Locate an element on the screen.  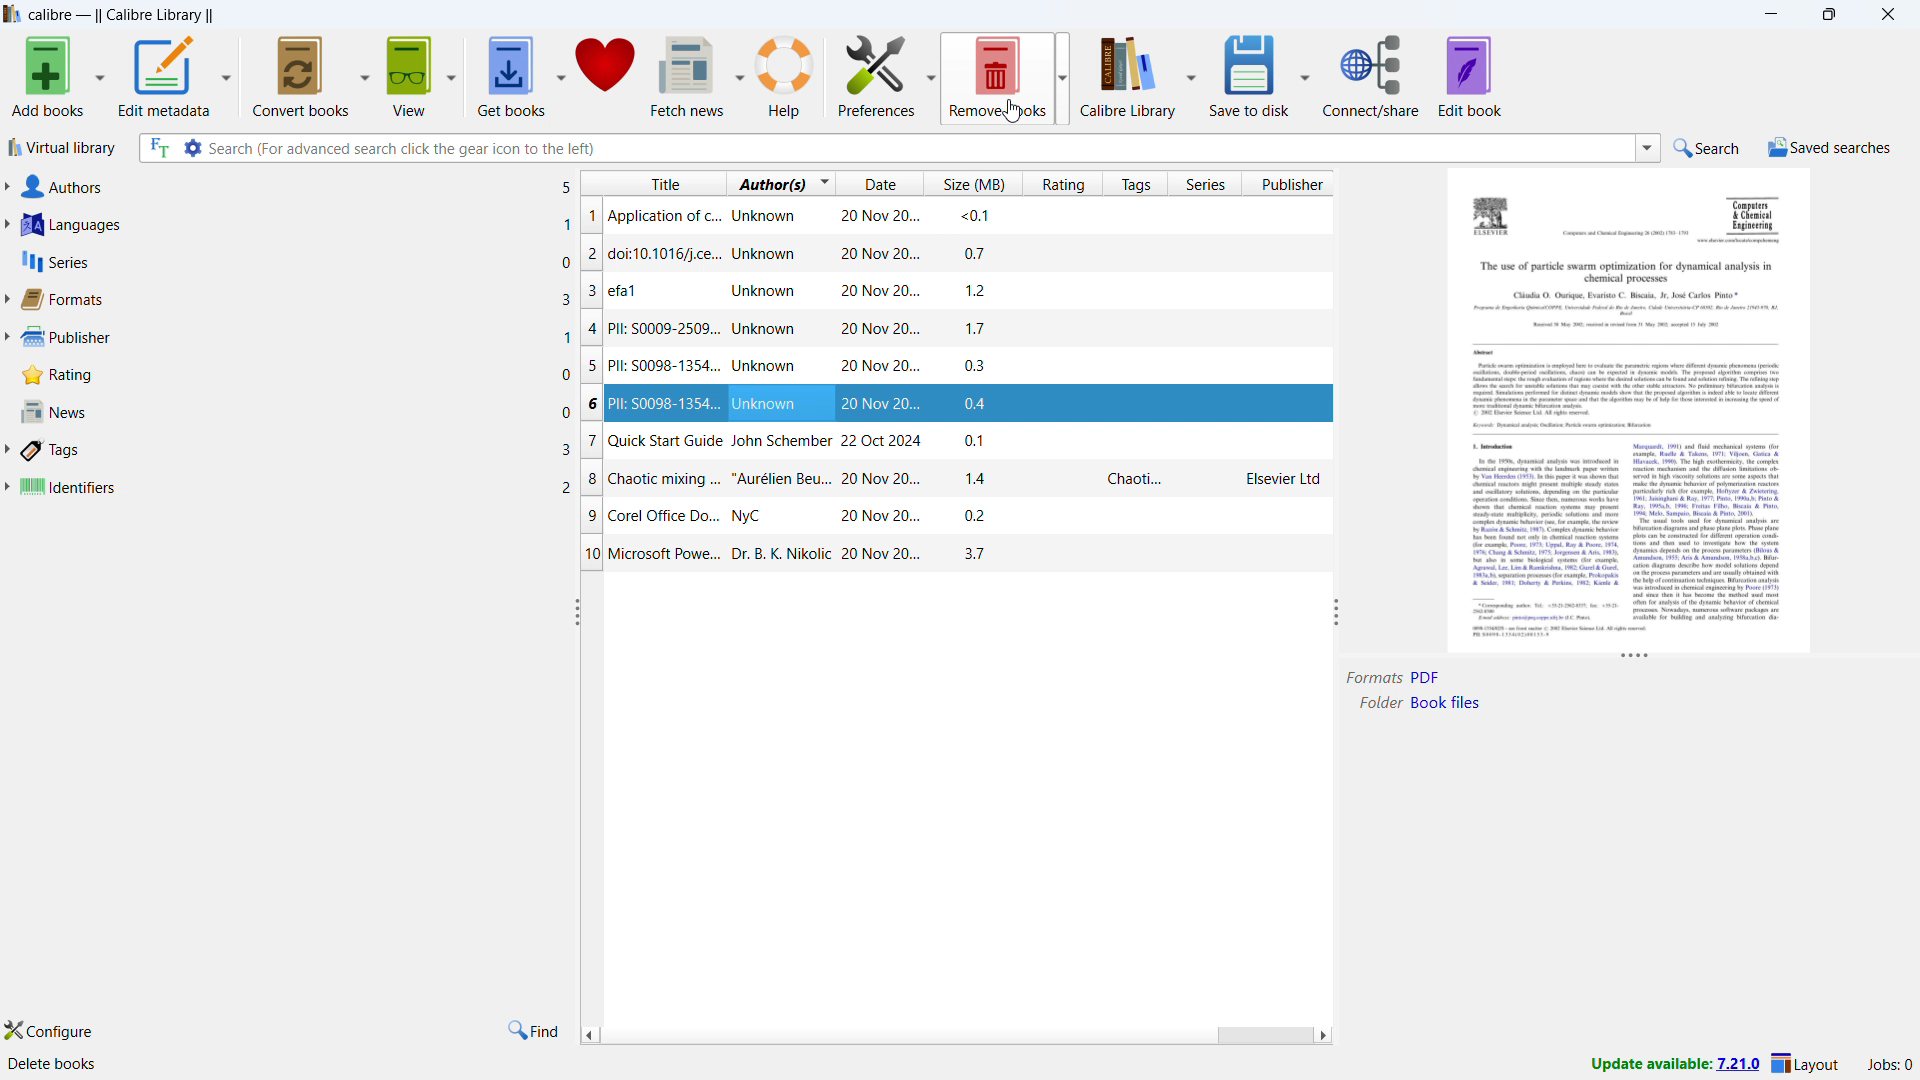
convert books is located at coordinates (303, 74).